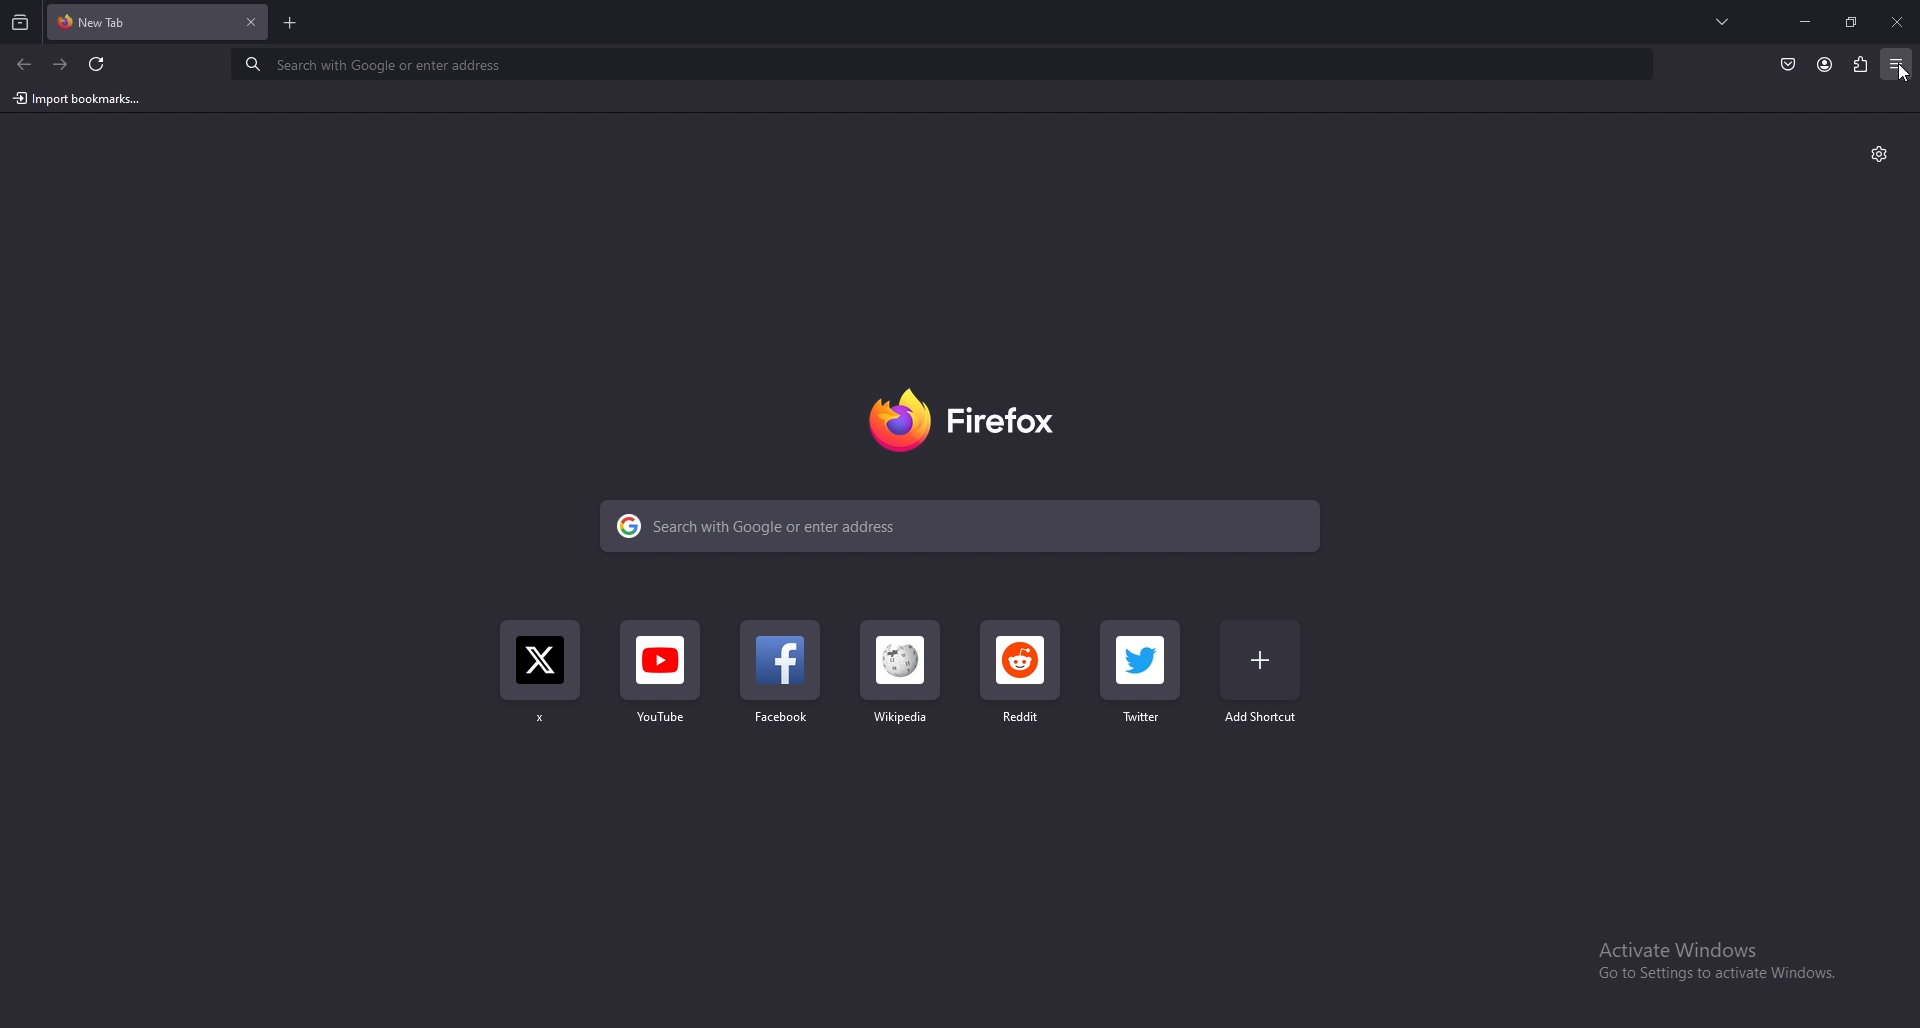  Describe the element at coordinates (62, 65) in the screenshot. I see `forward` at that location.